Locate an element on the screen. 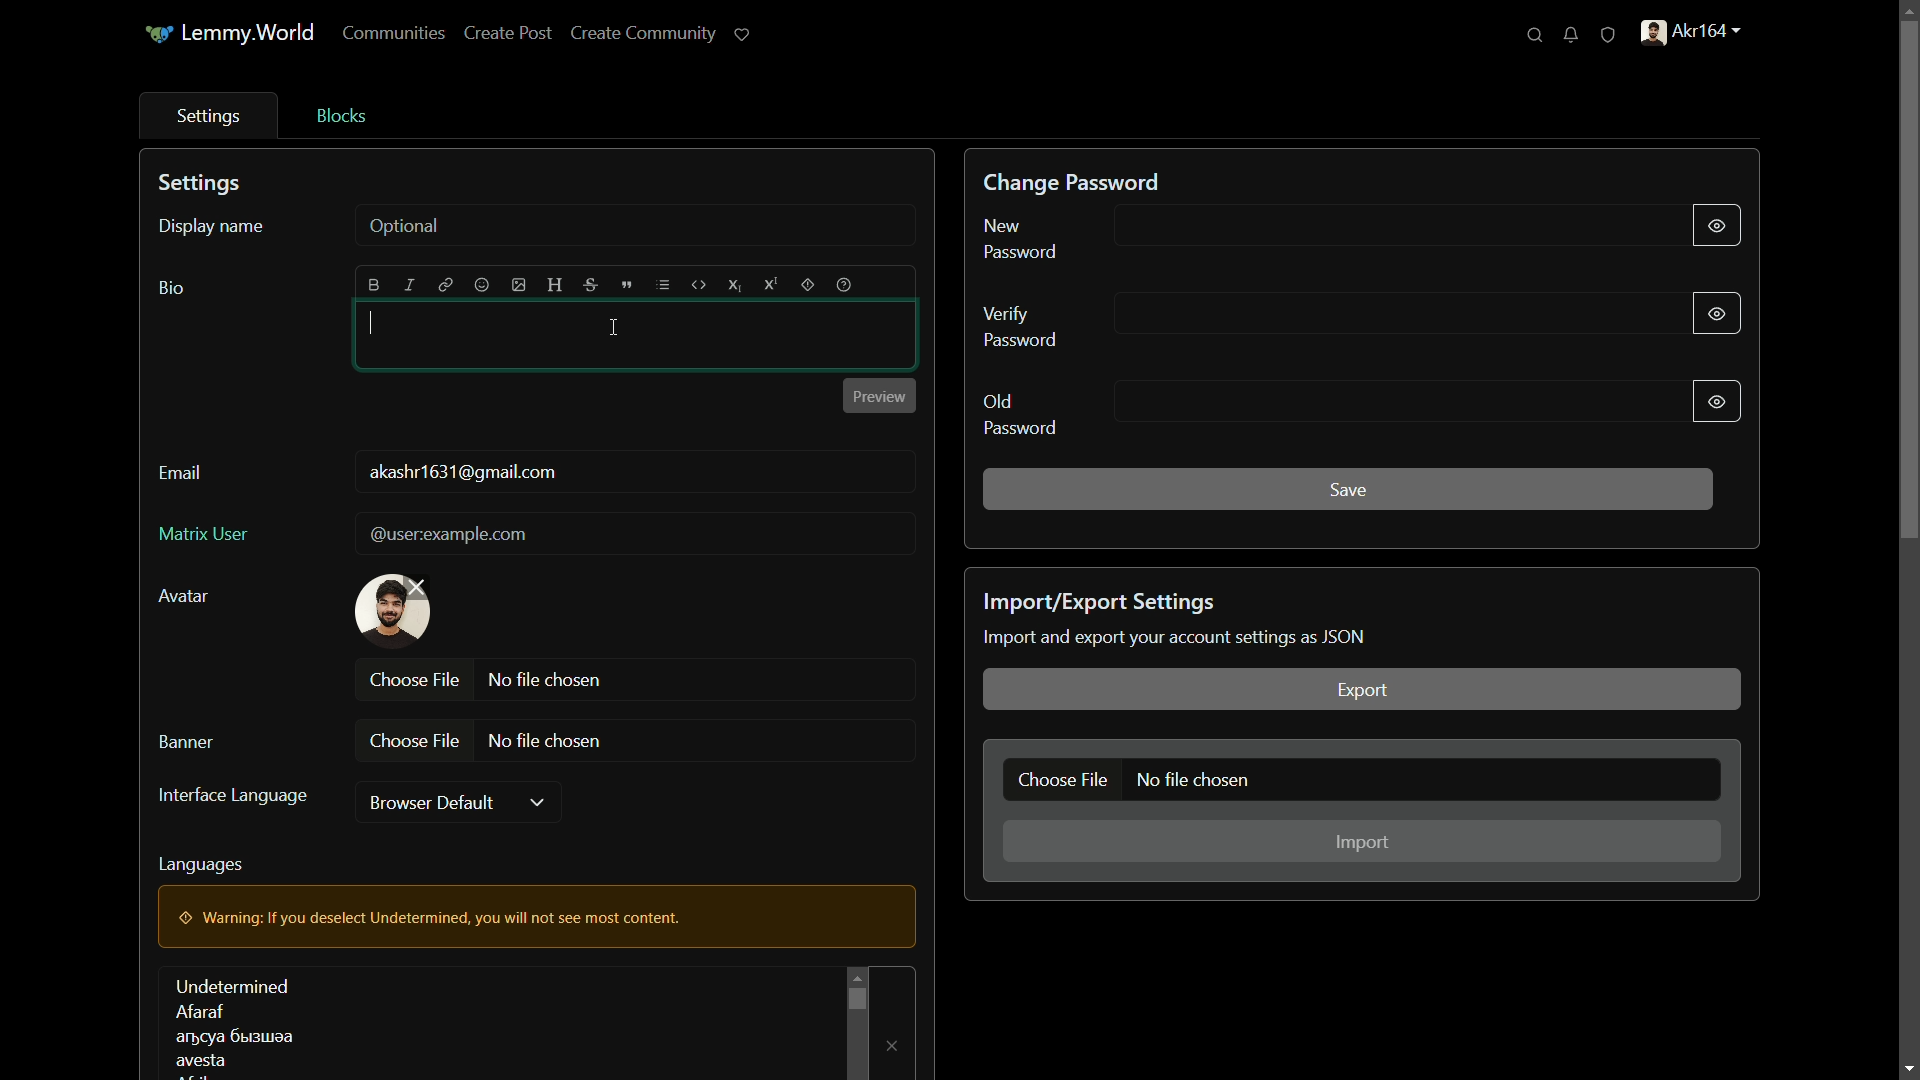 The height and width of the screenshot is (1080, 1920). no file chosen is located at coordinates (1193, 779).